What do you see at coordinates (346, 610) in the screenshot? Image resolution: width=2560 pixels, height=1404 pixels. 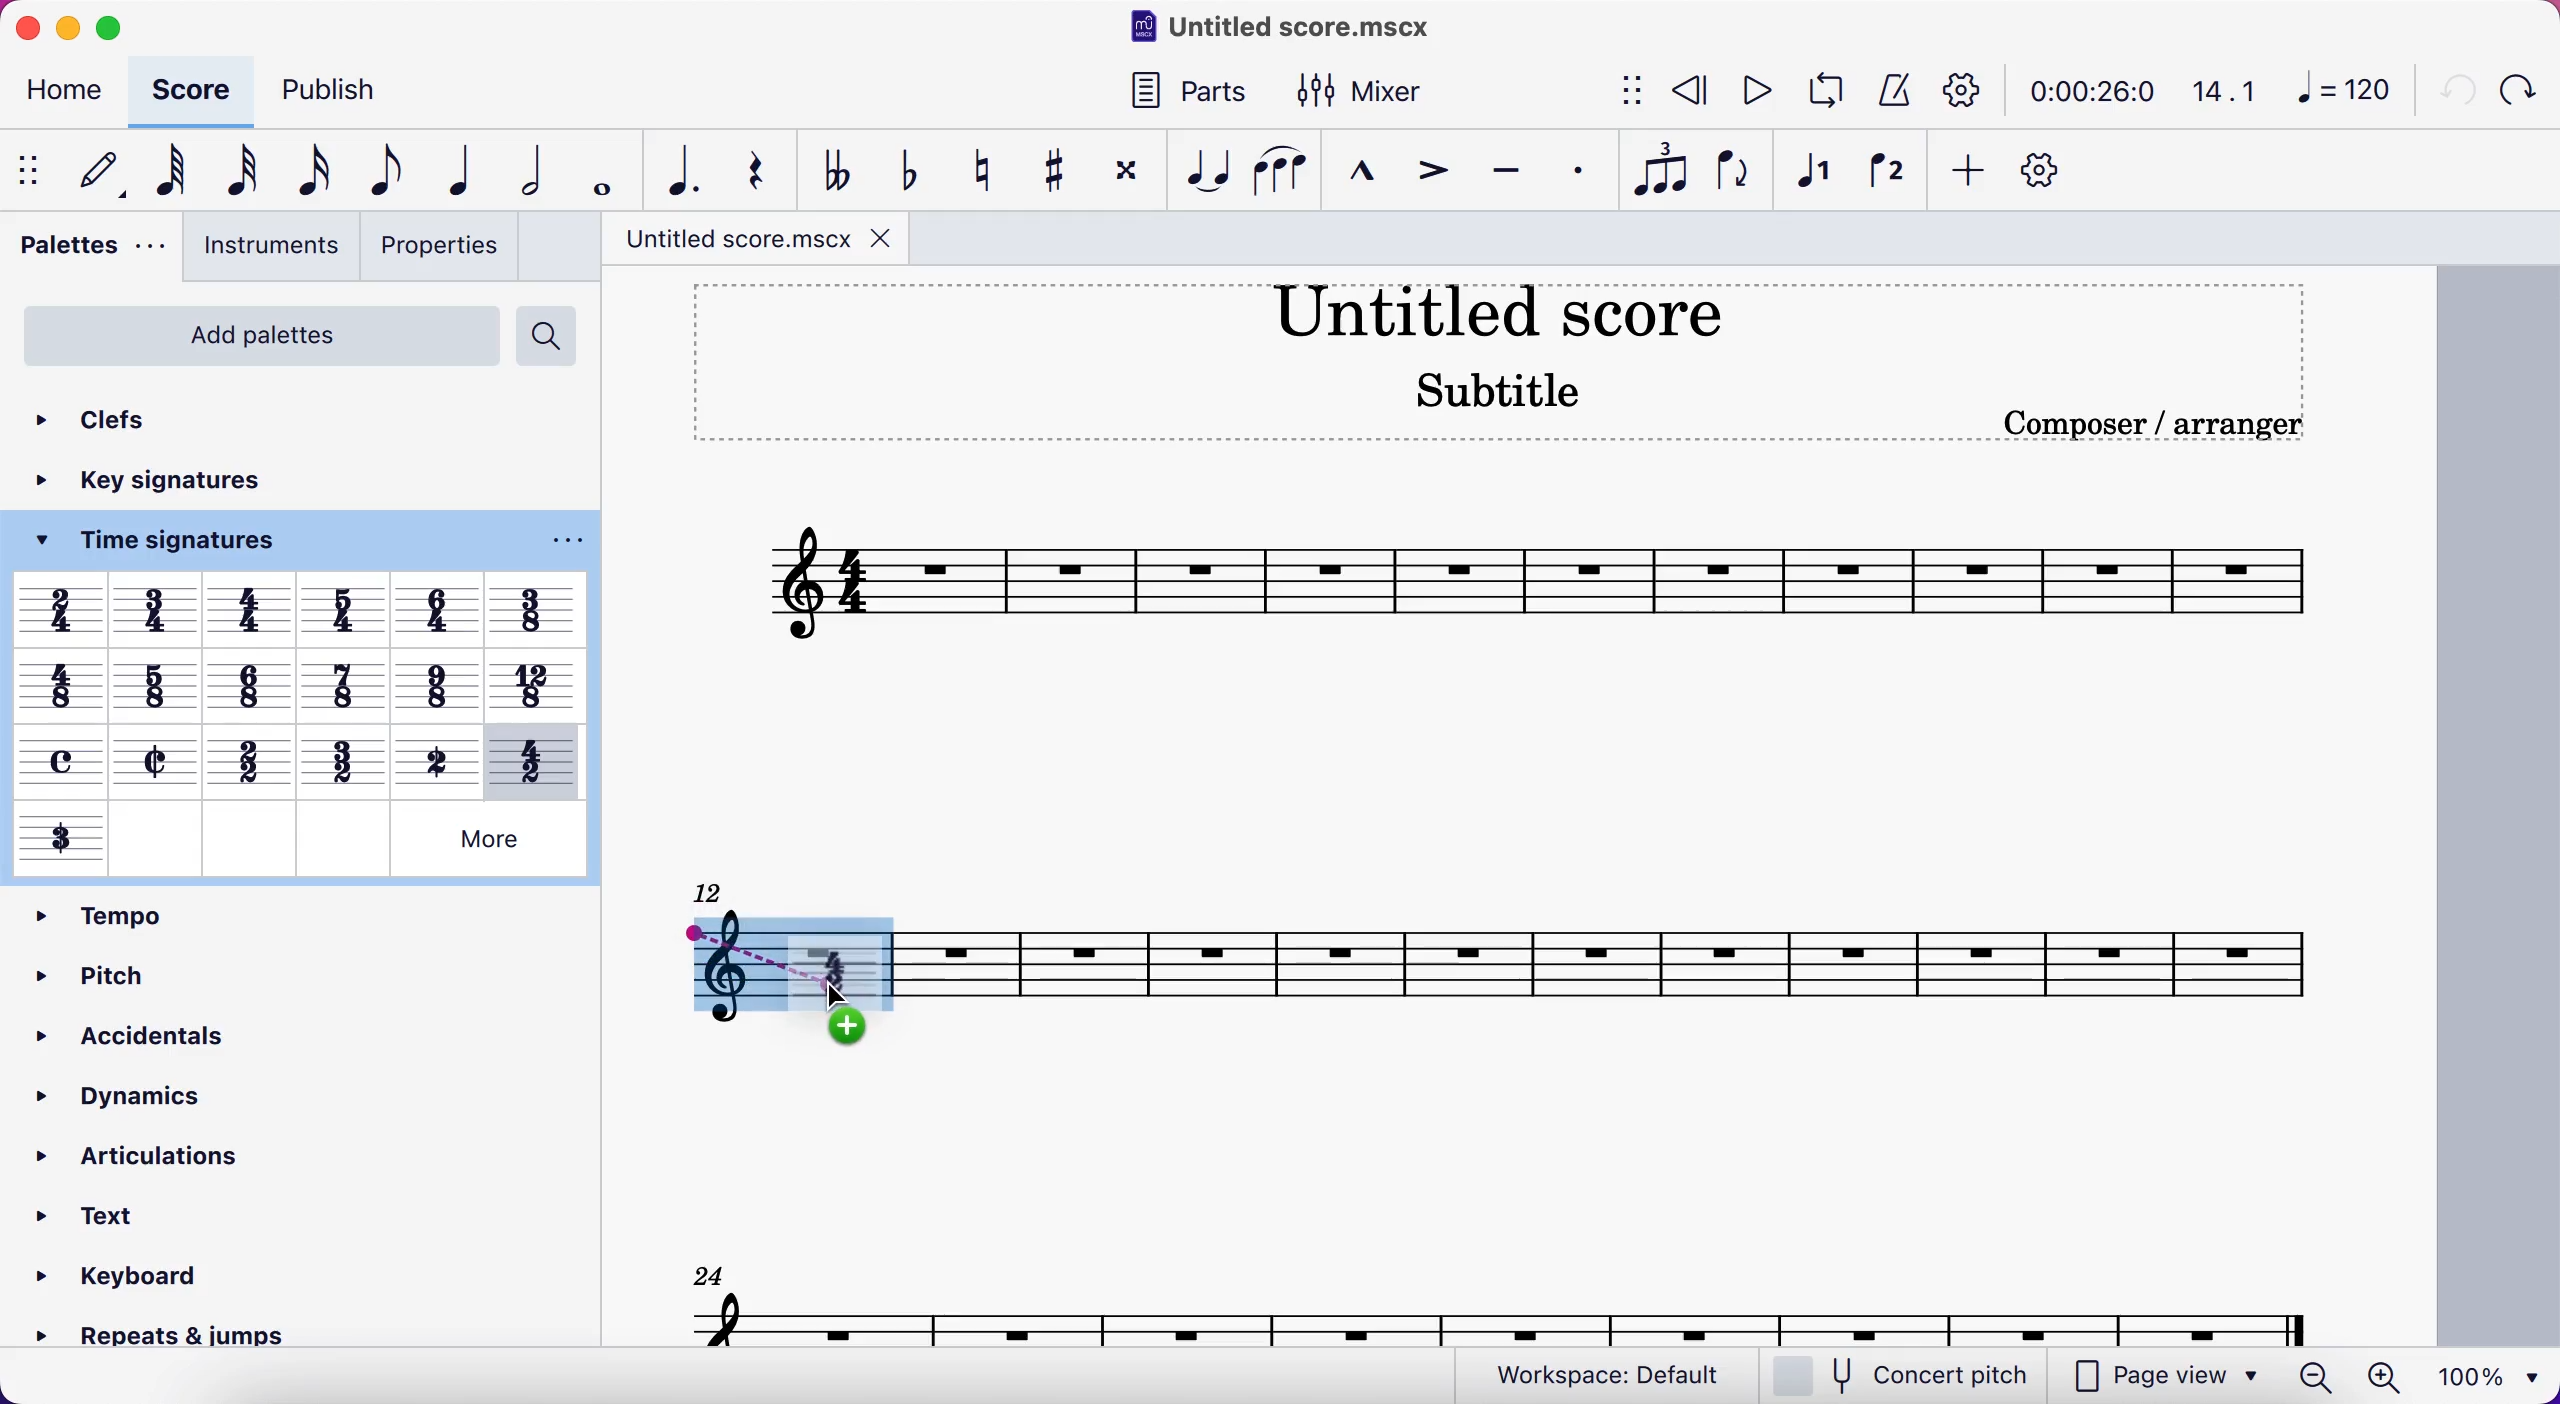 I see `` at bounding box center [346, 610].